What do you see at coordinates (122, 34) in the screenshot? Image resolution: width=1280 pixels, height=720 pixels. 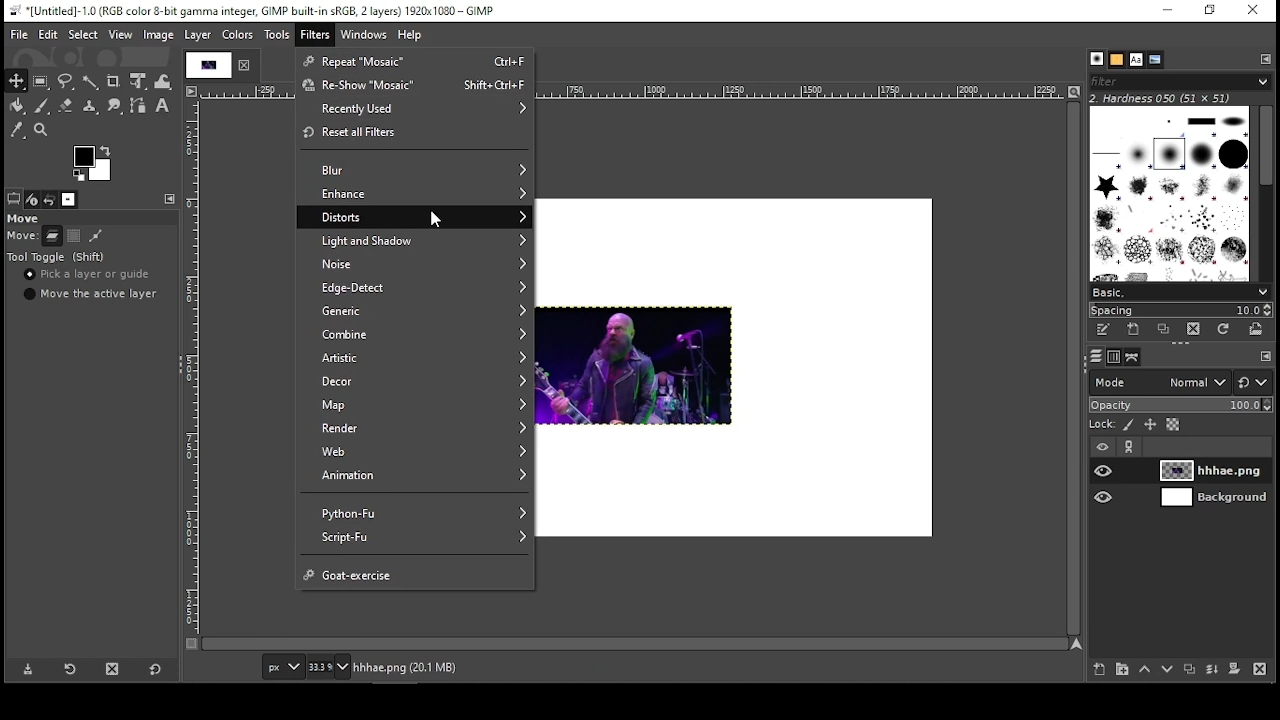 I see `view` at bounding box center [122, 34].